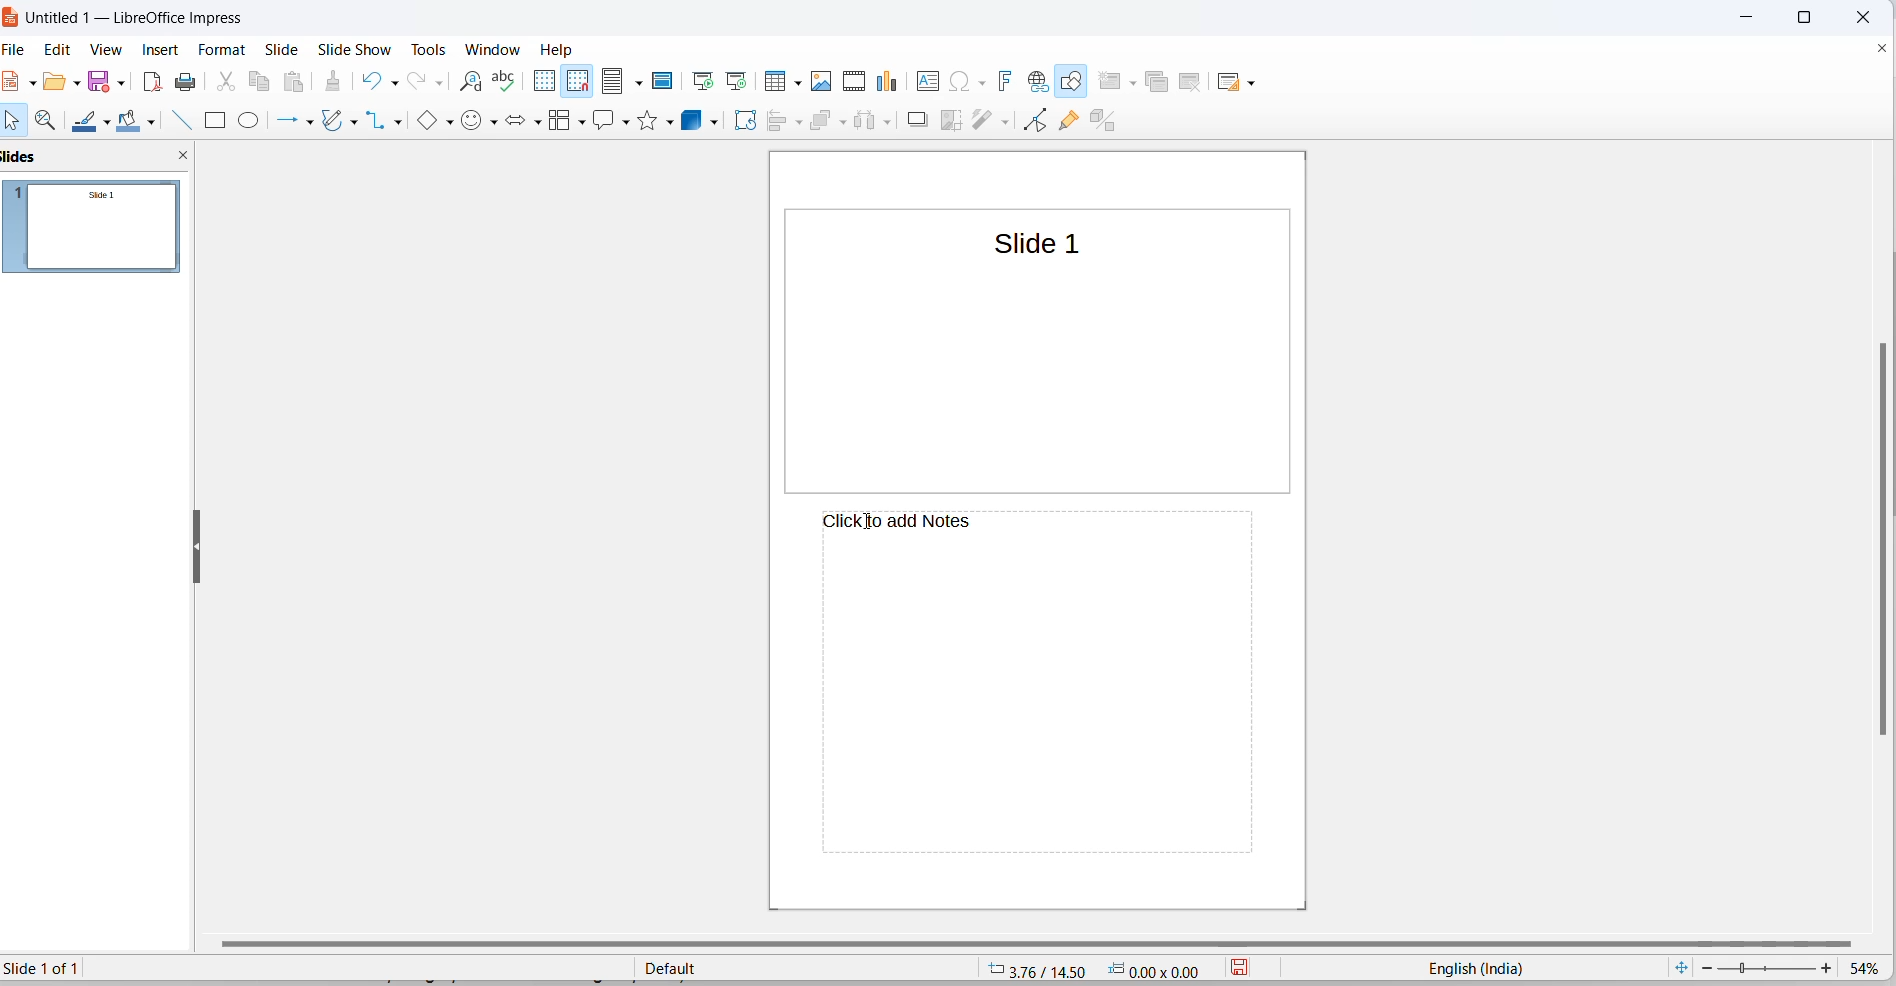 This screenshot has height=986, width=1896. Describe the element at coordinates (261, 82) in the screenshot. I see `copy` at that location.